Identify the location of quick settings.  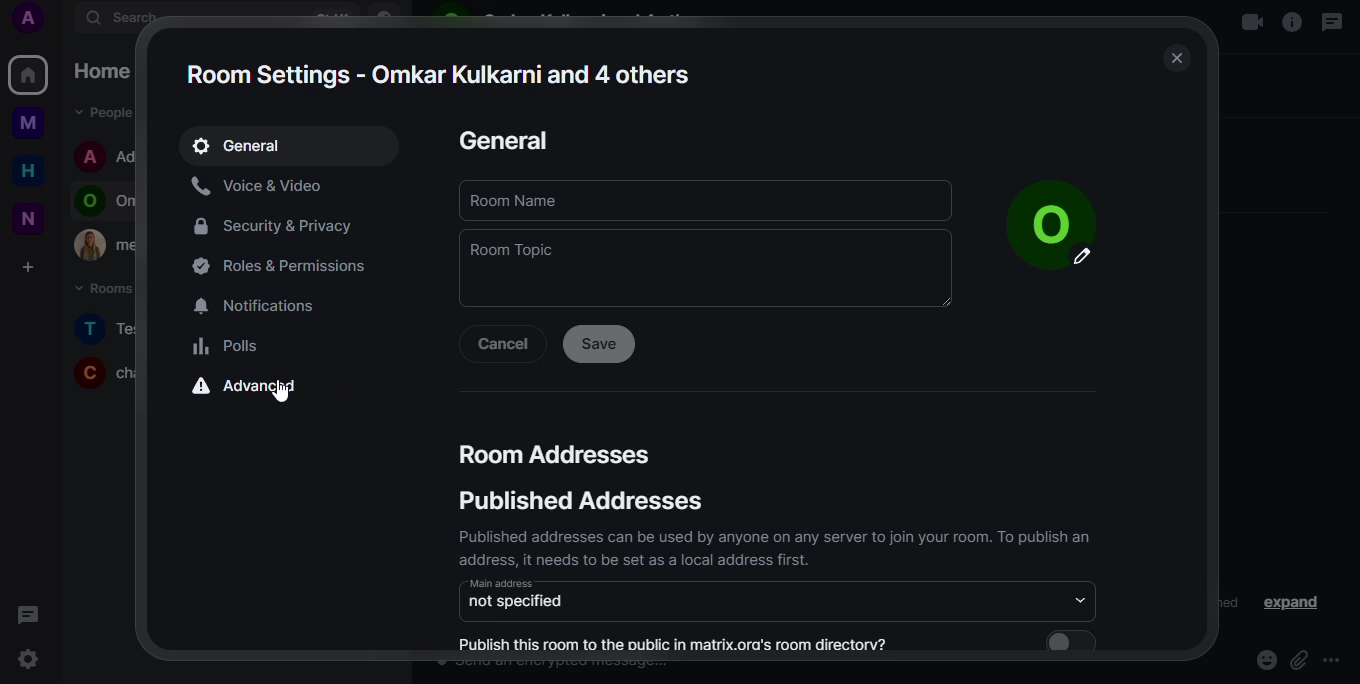
(30, 660).